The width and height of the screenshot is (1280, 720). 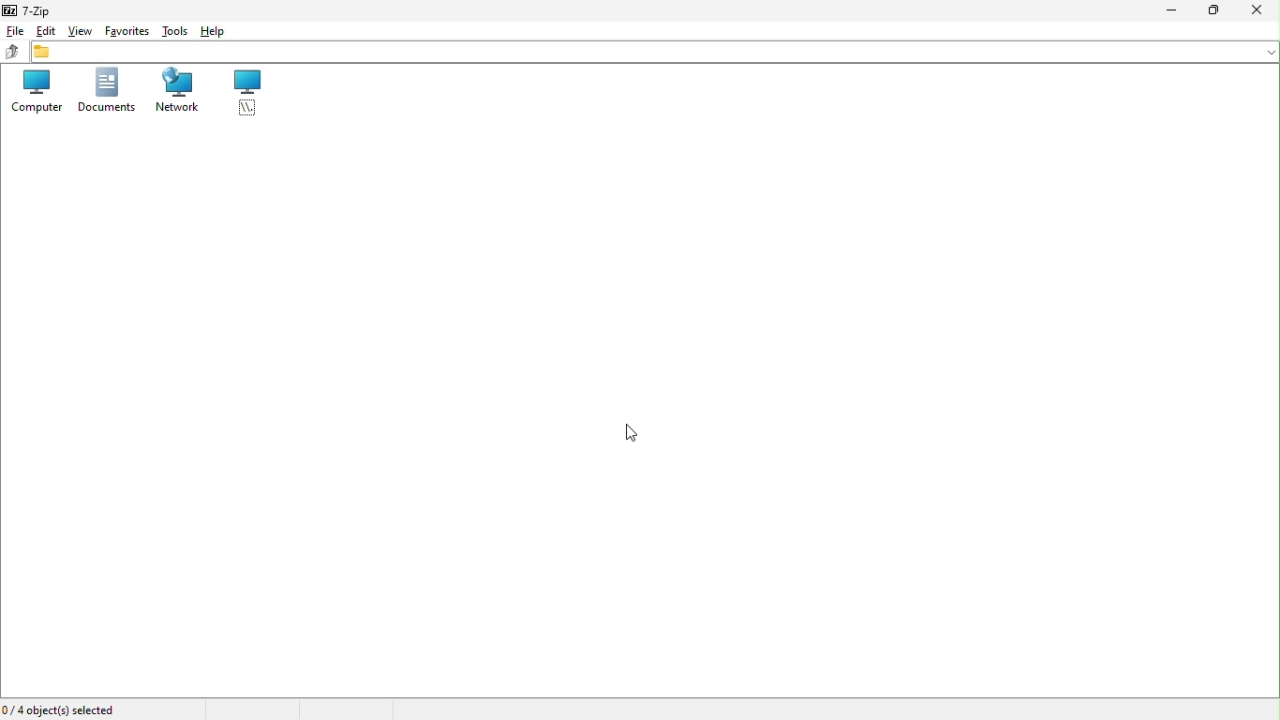 What do you see at coordinates (126, 31) in the screenshot?
I see `Favourite` at bounding box center [126, 31].